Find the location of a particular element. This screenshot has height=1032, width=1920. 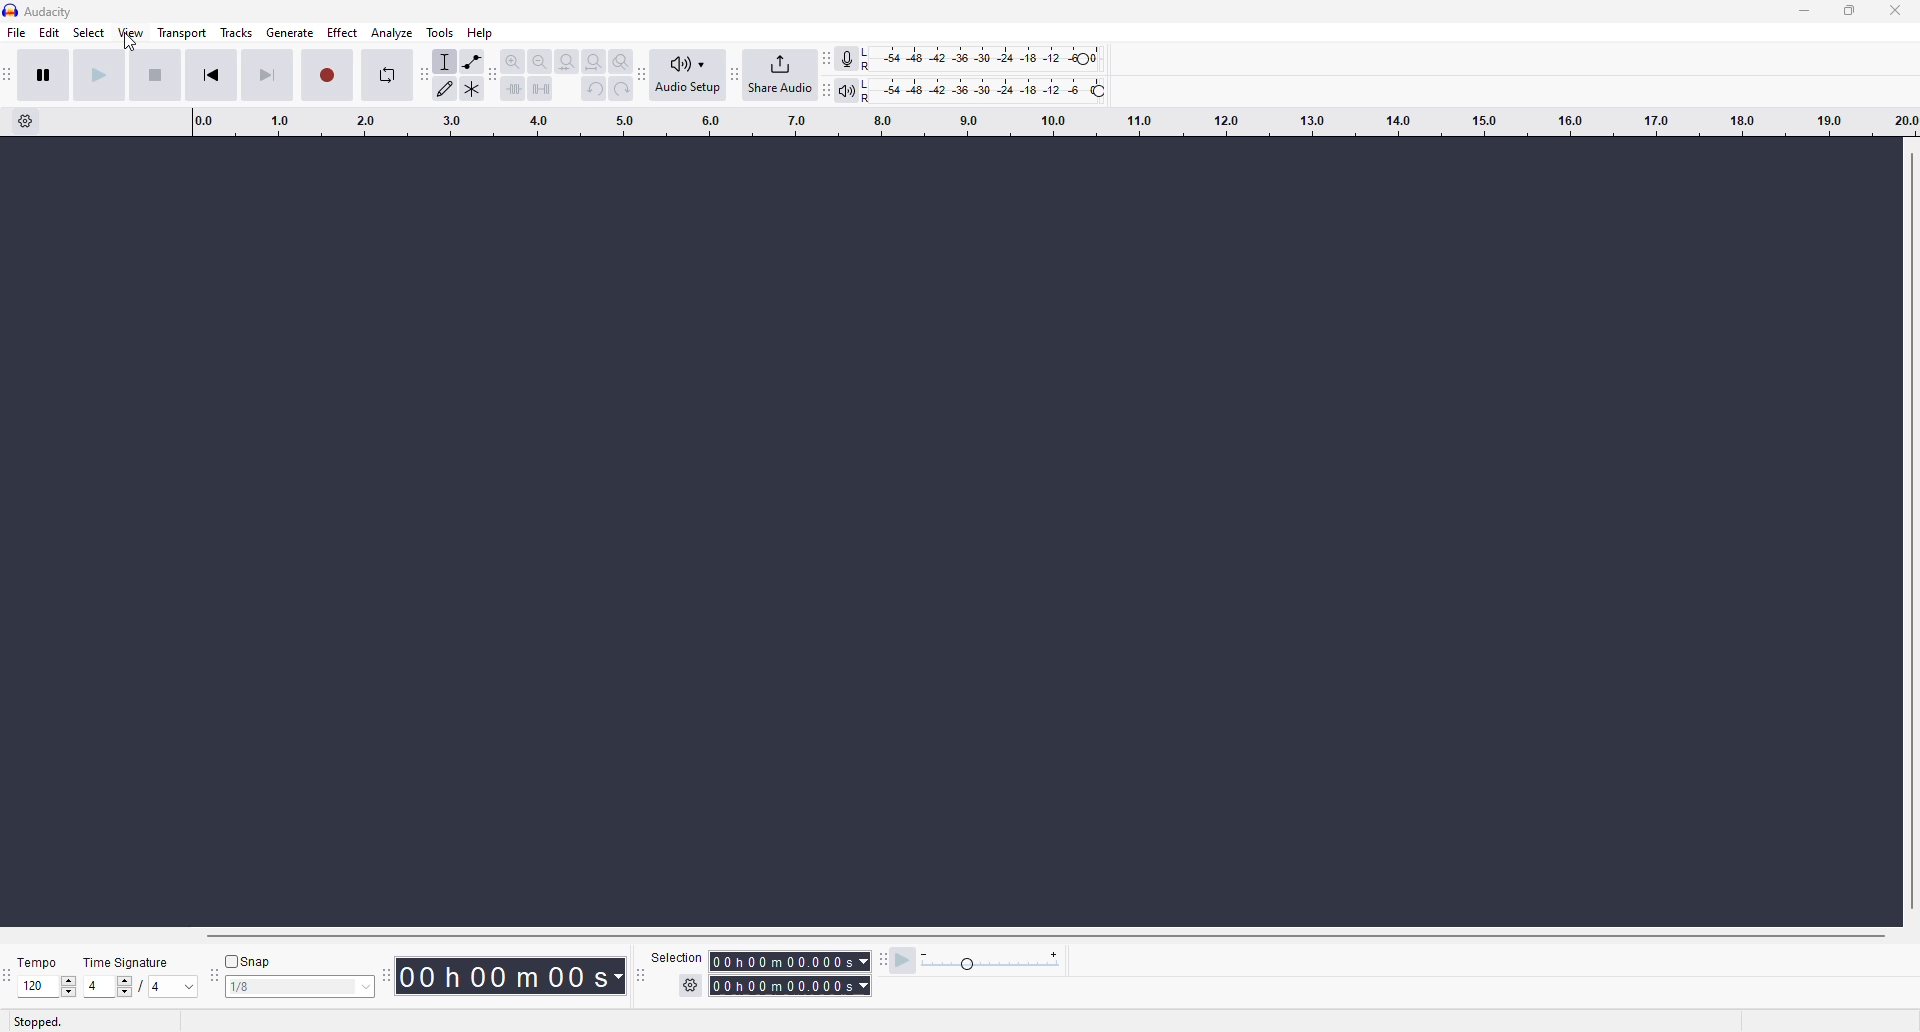

record is located at coordinates (327, 75).